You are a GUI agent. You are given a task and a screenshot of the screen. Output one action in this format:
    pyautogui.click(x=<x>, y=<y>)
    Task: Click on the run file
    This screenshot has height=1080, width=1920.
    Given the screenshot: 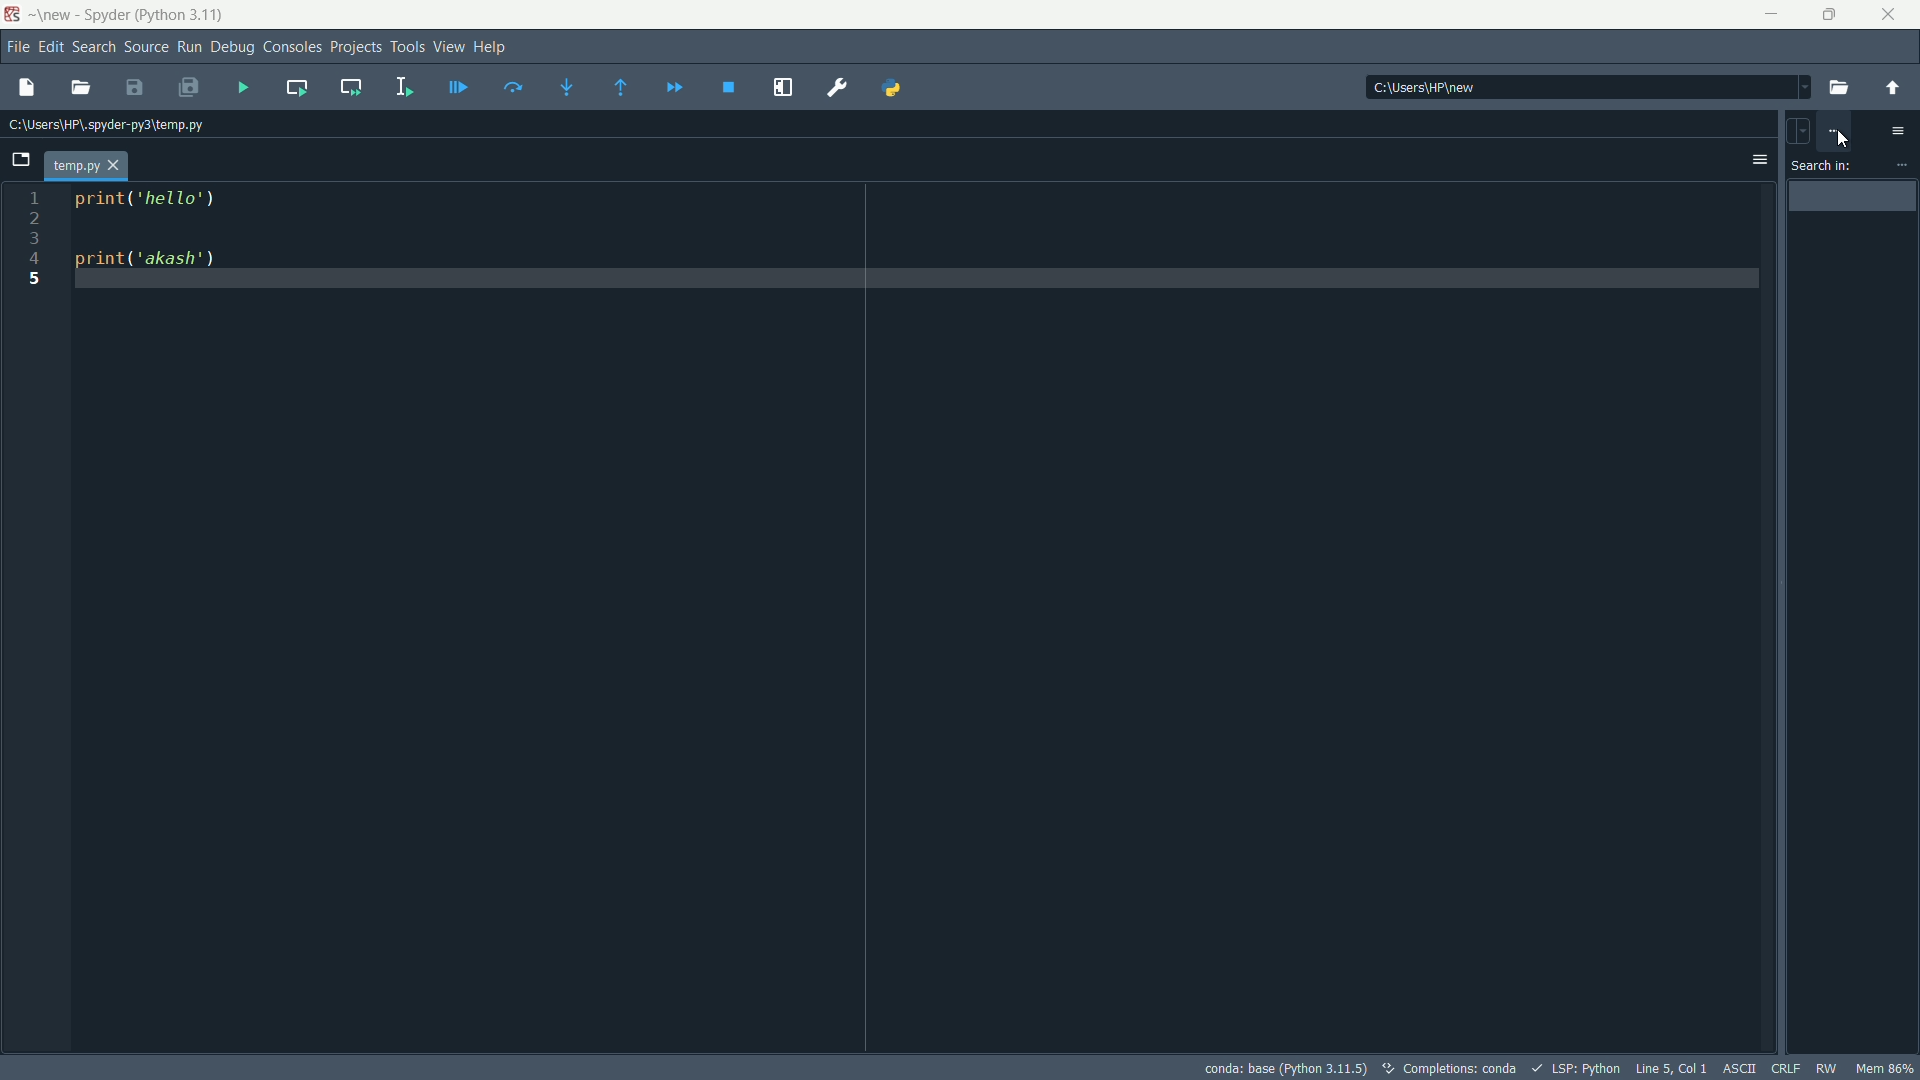 What is the action you would take?
    pyautogui.click(x=245, y=87)
    